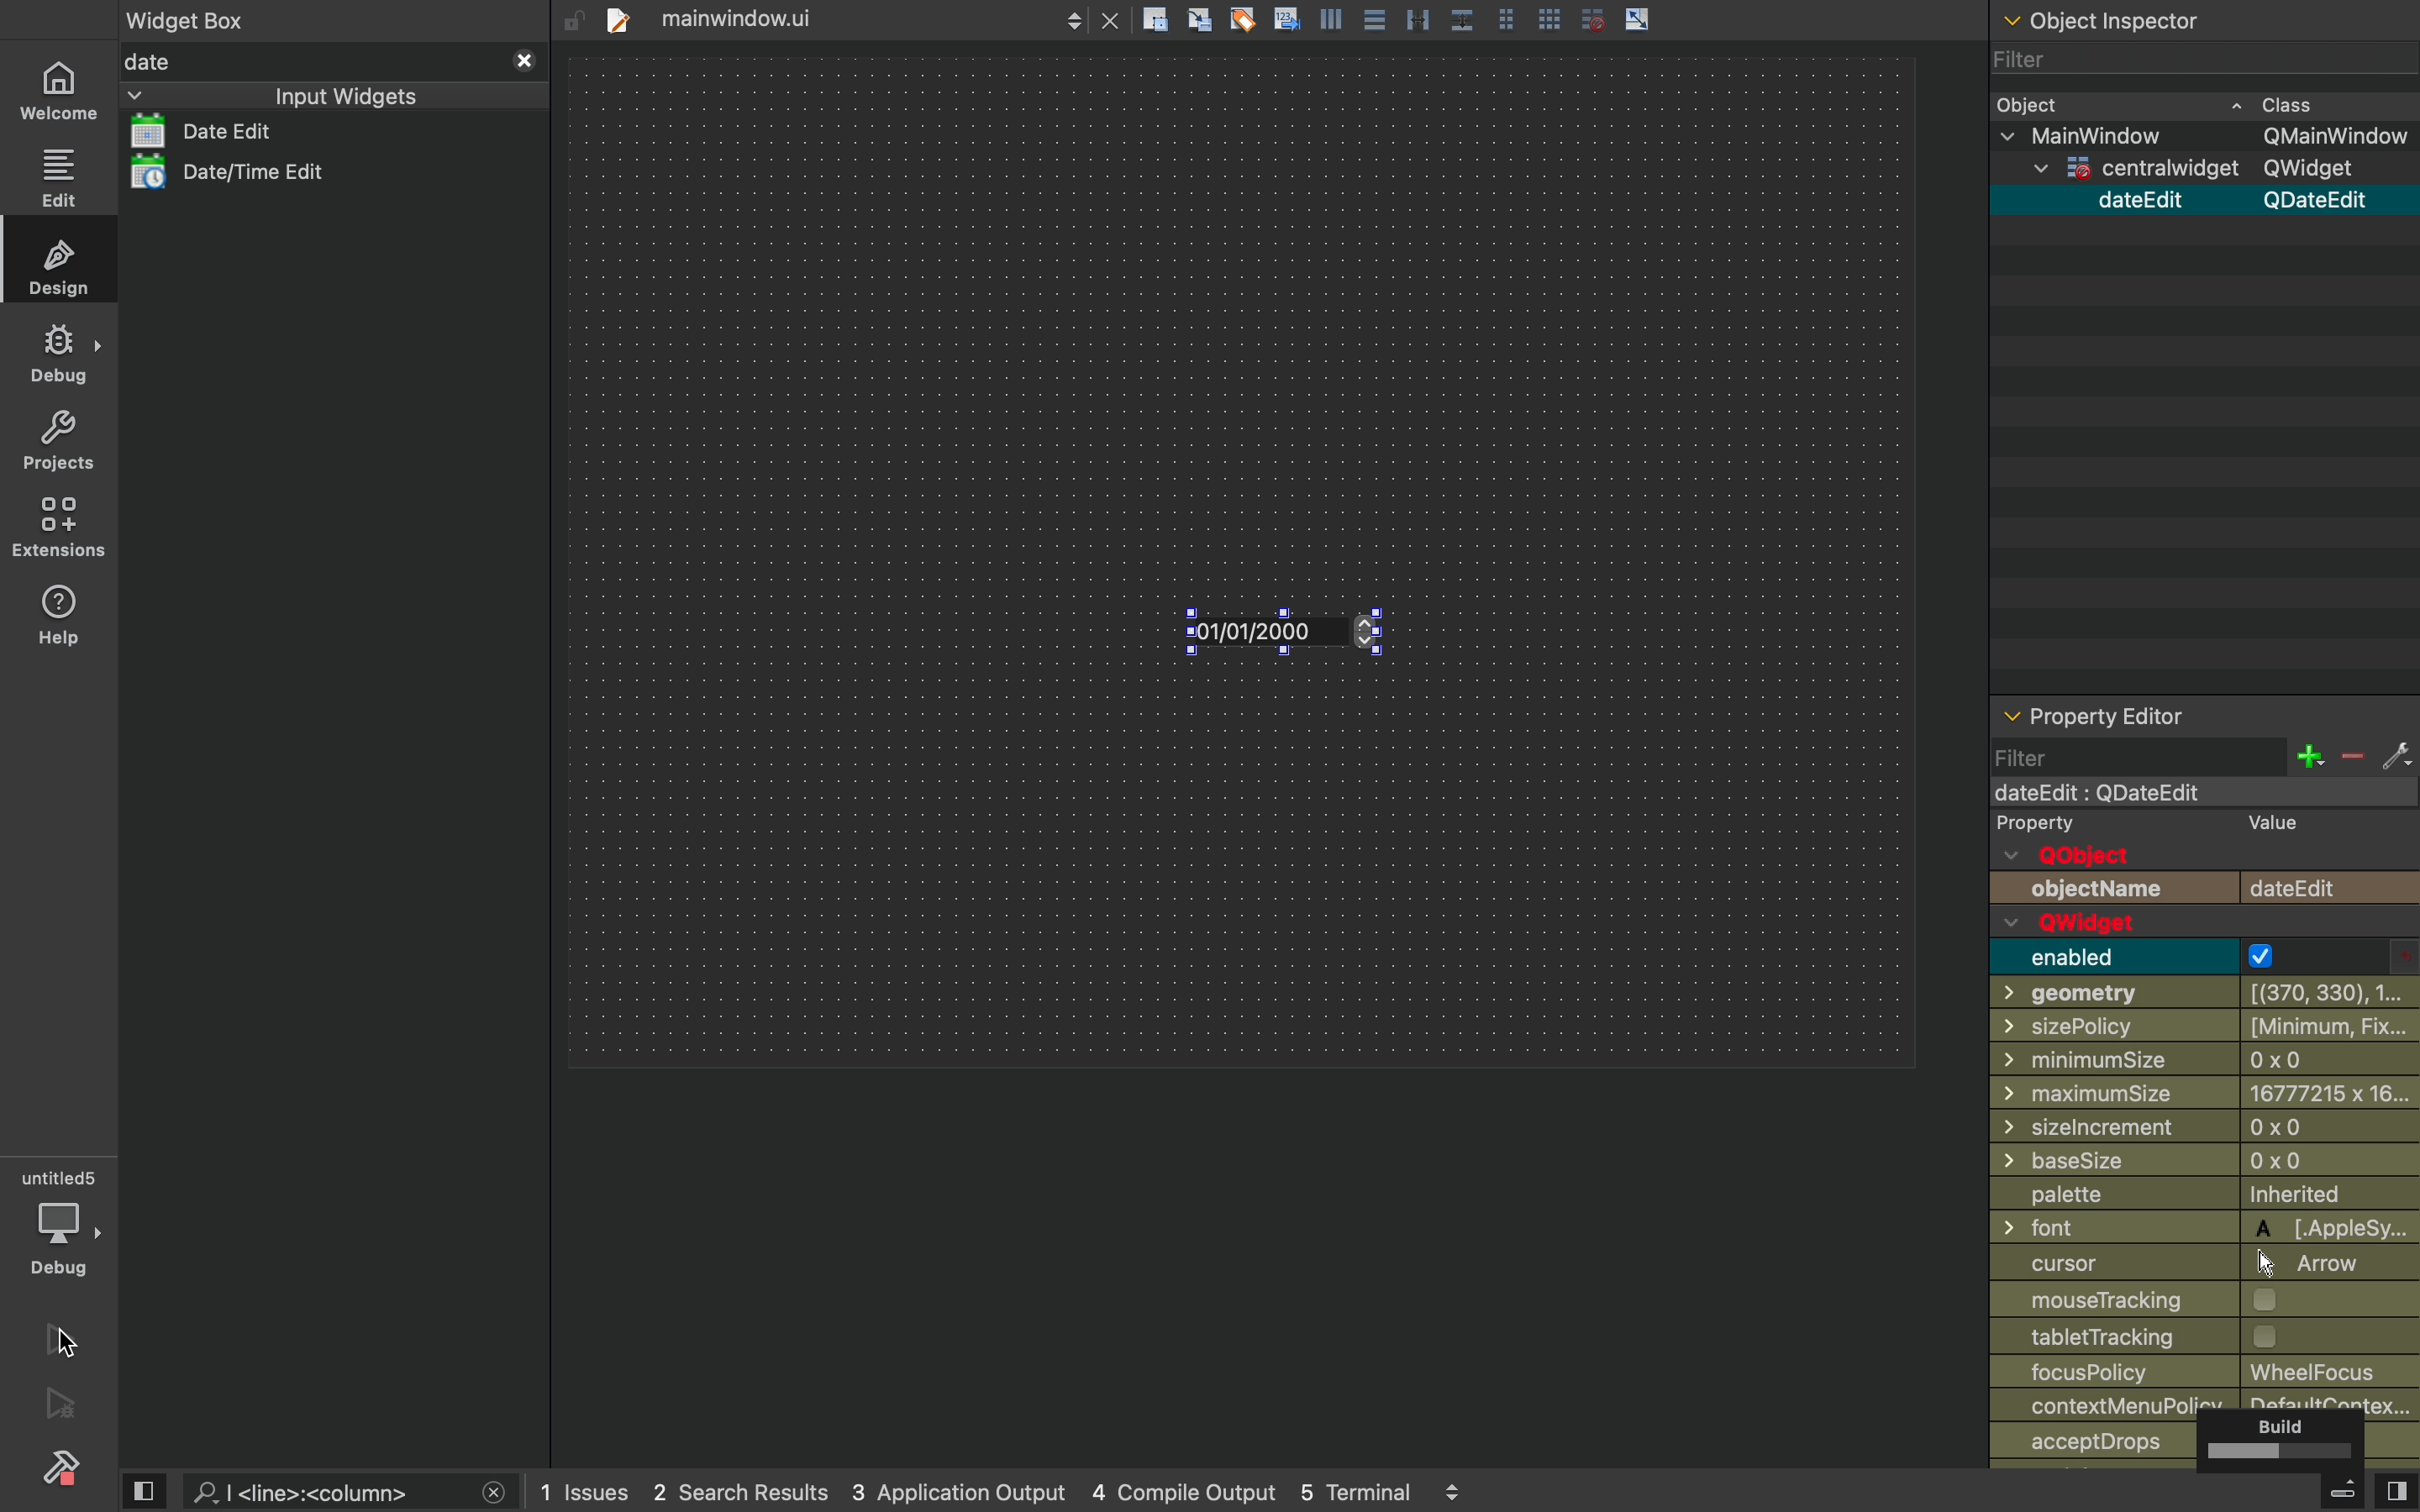 The width and height of the screenshot is (2420, 1512). I want to click on tagging, so click(1241, 18).